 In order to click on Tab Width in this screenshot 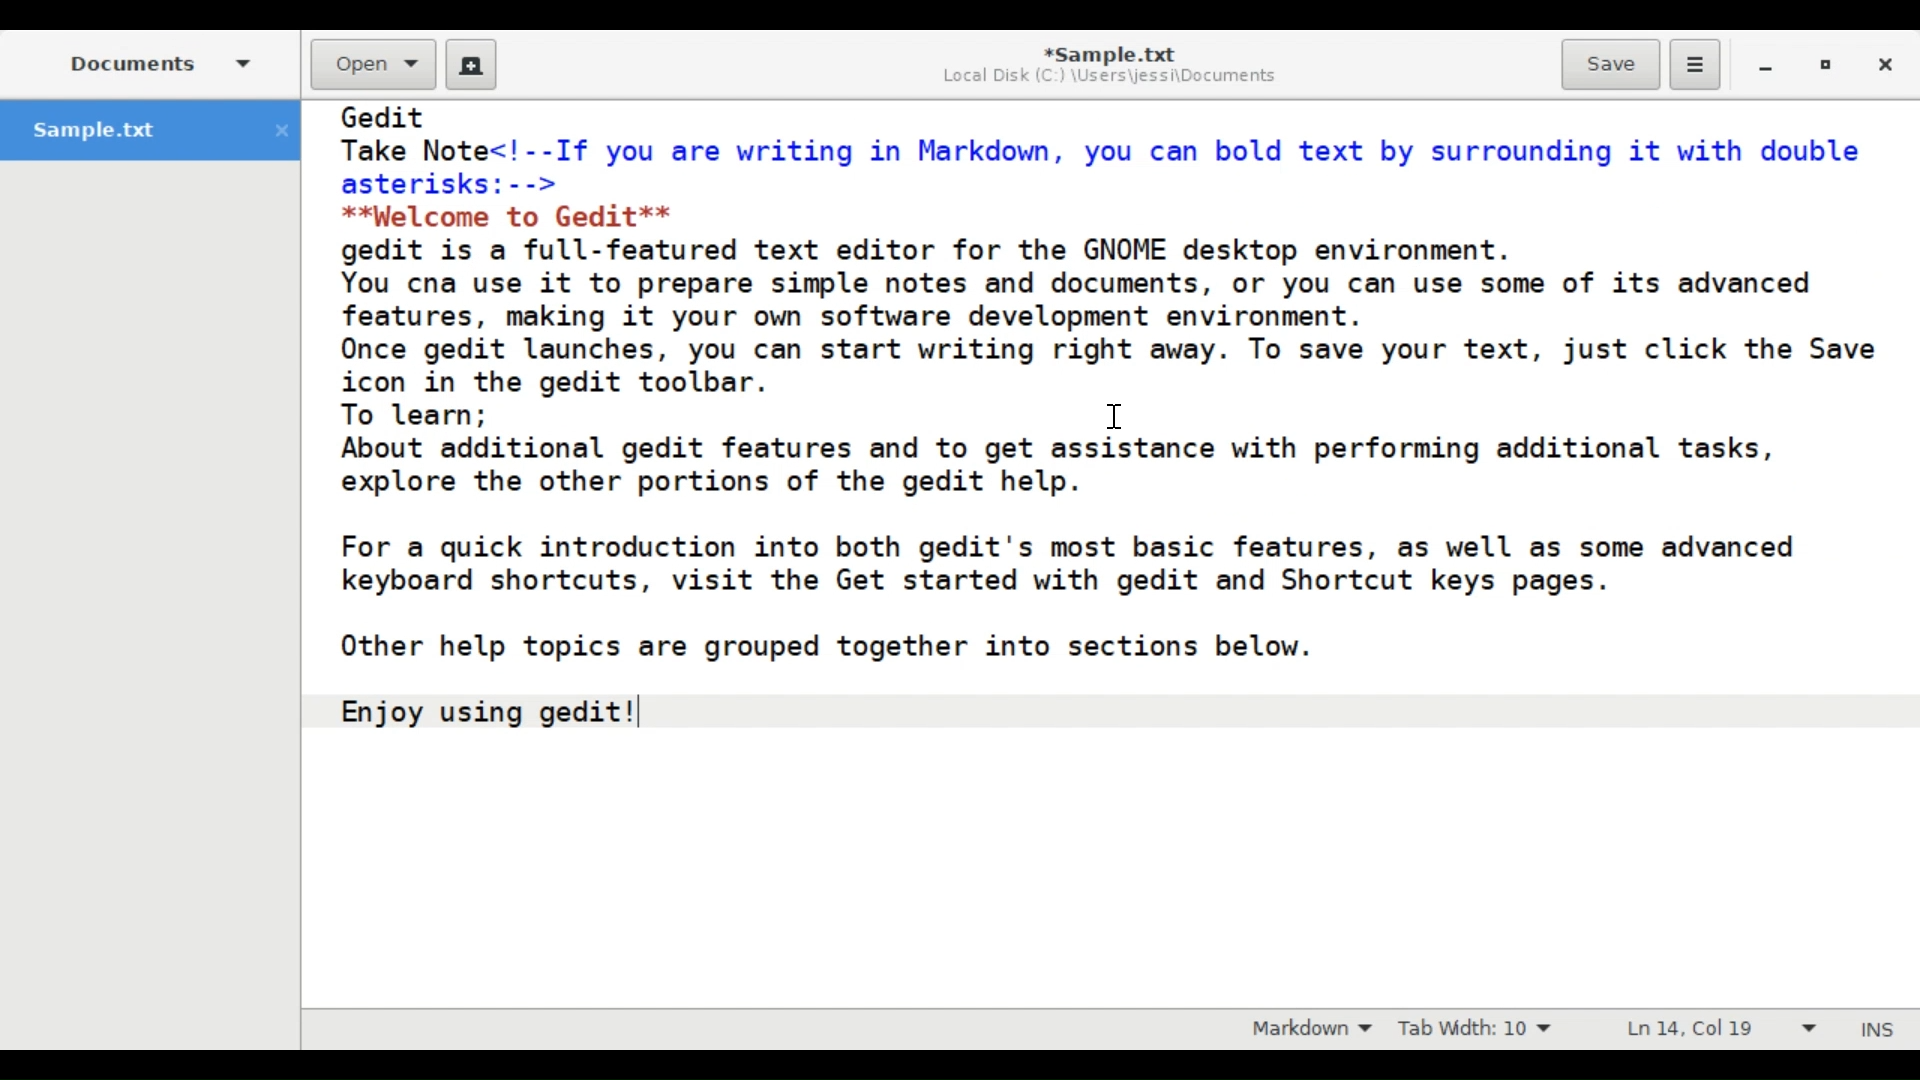, I will do `click(1481, 1029)`.